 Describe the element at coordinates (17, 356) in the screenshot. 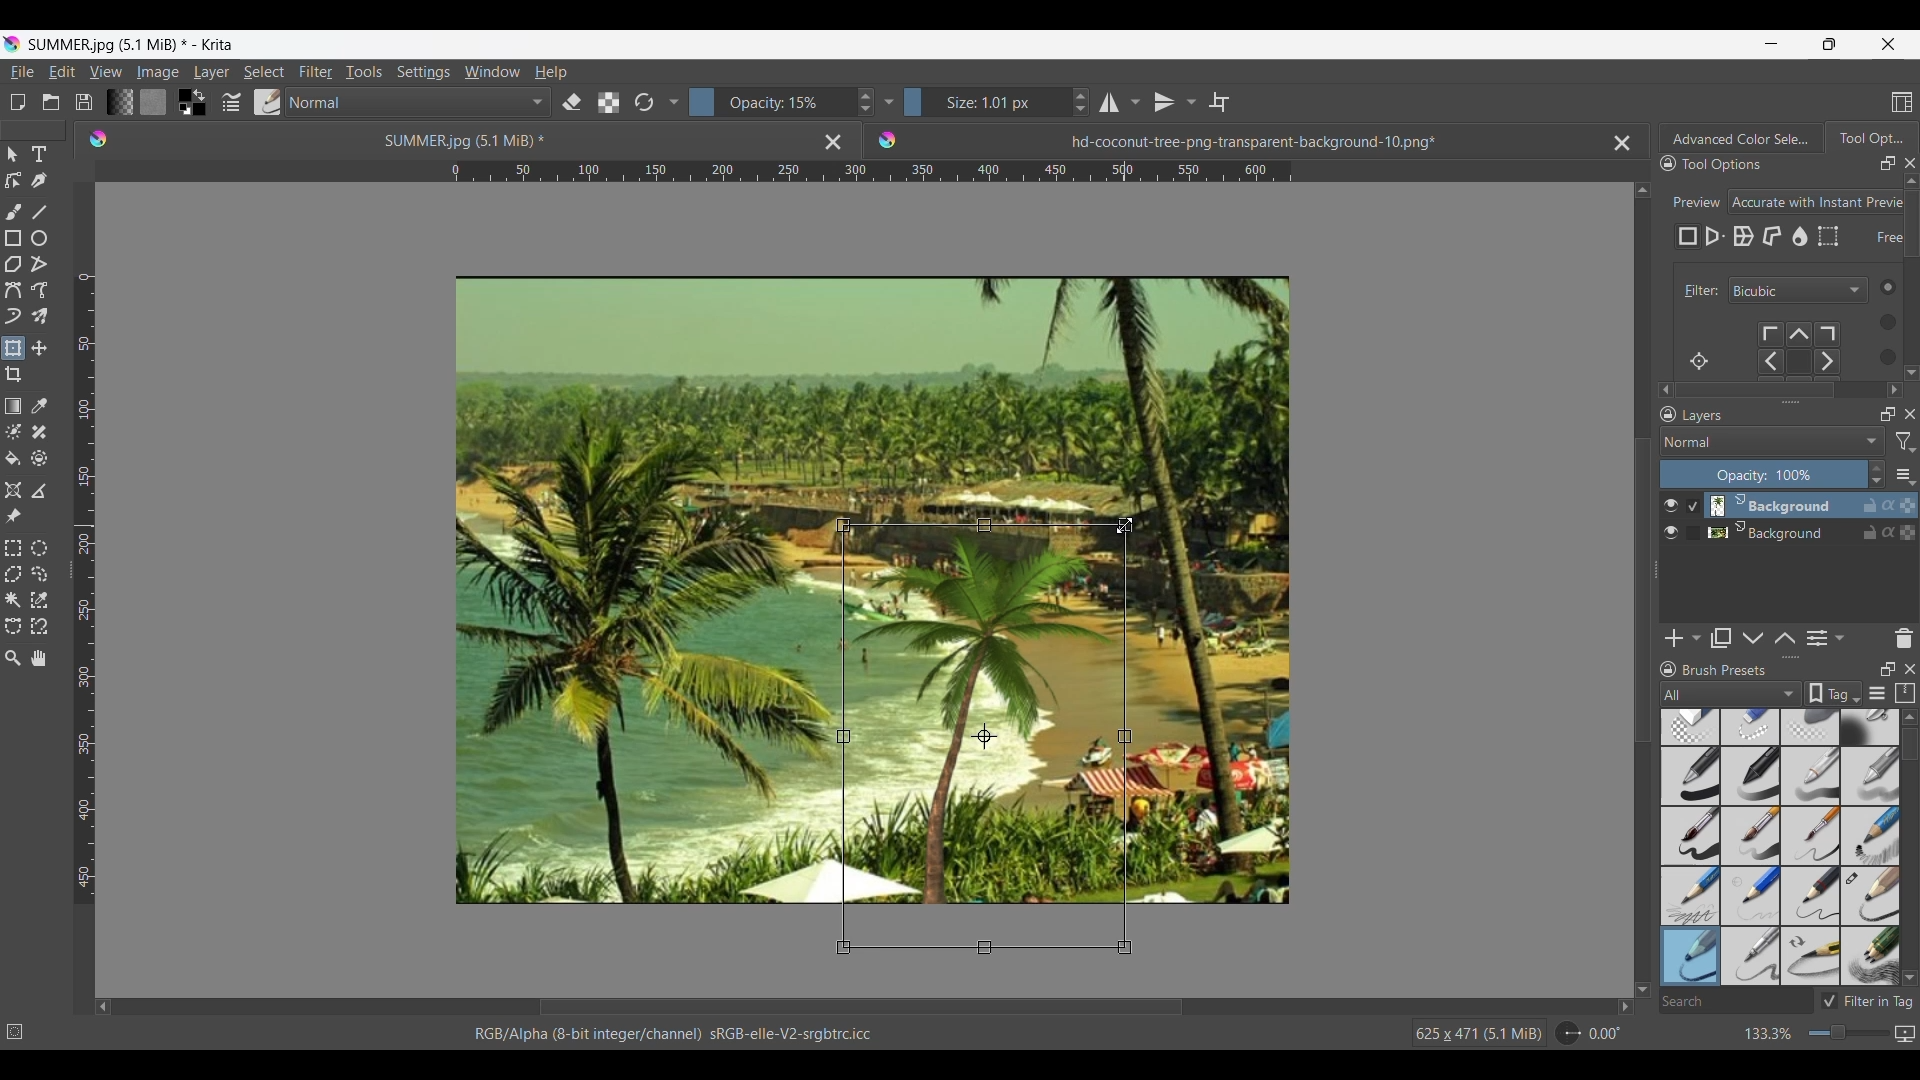

I see `Cursor clicking on Transform tool` at that location.